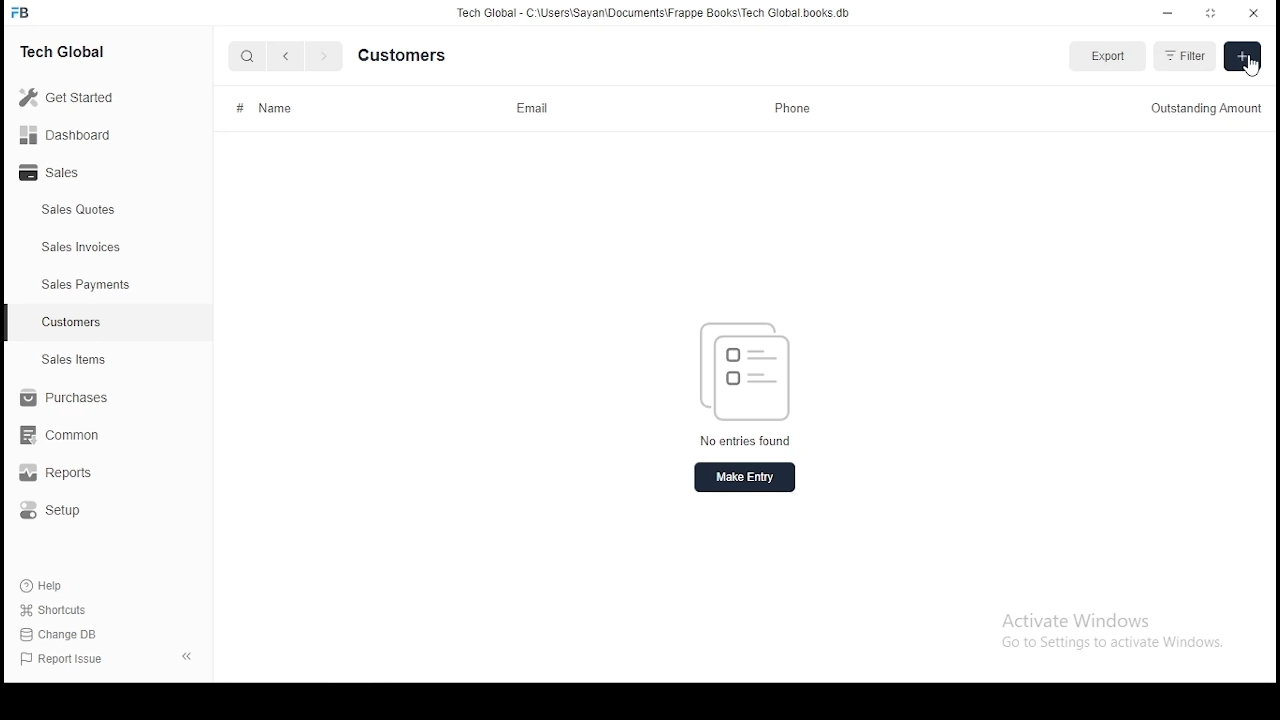 This screenshot has height=720, width=1280. Describe the element at coordinates (529, 109) in the screenshot. I see `email` at that location.